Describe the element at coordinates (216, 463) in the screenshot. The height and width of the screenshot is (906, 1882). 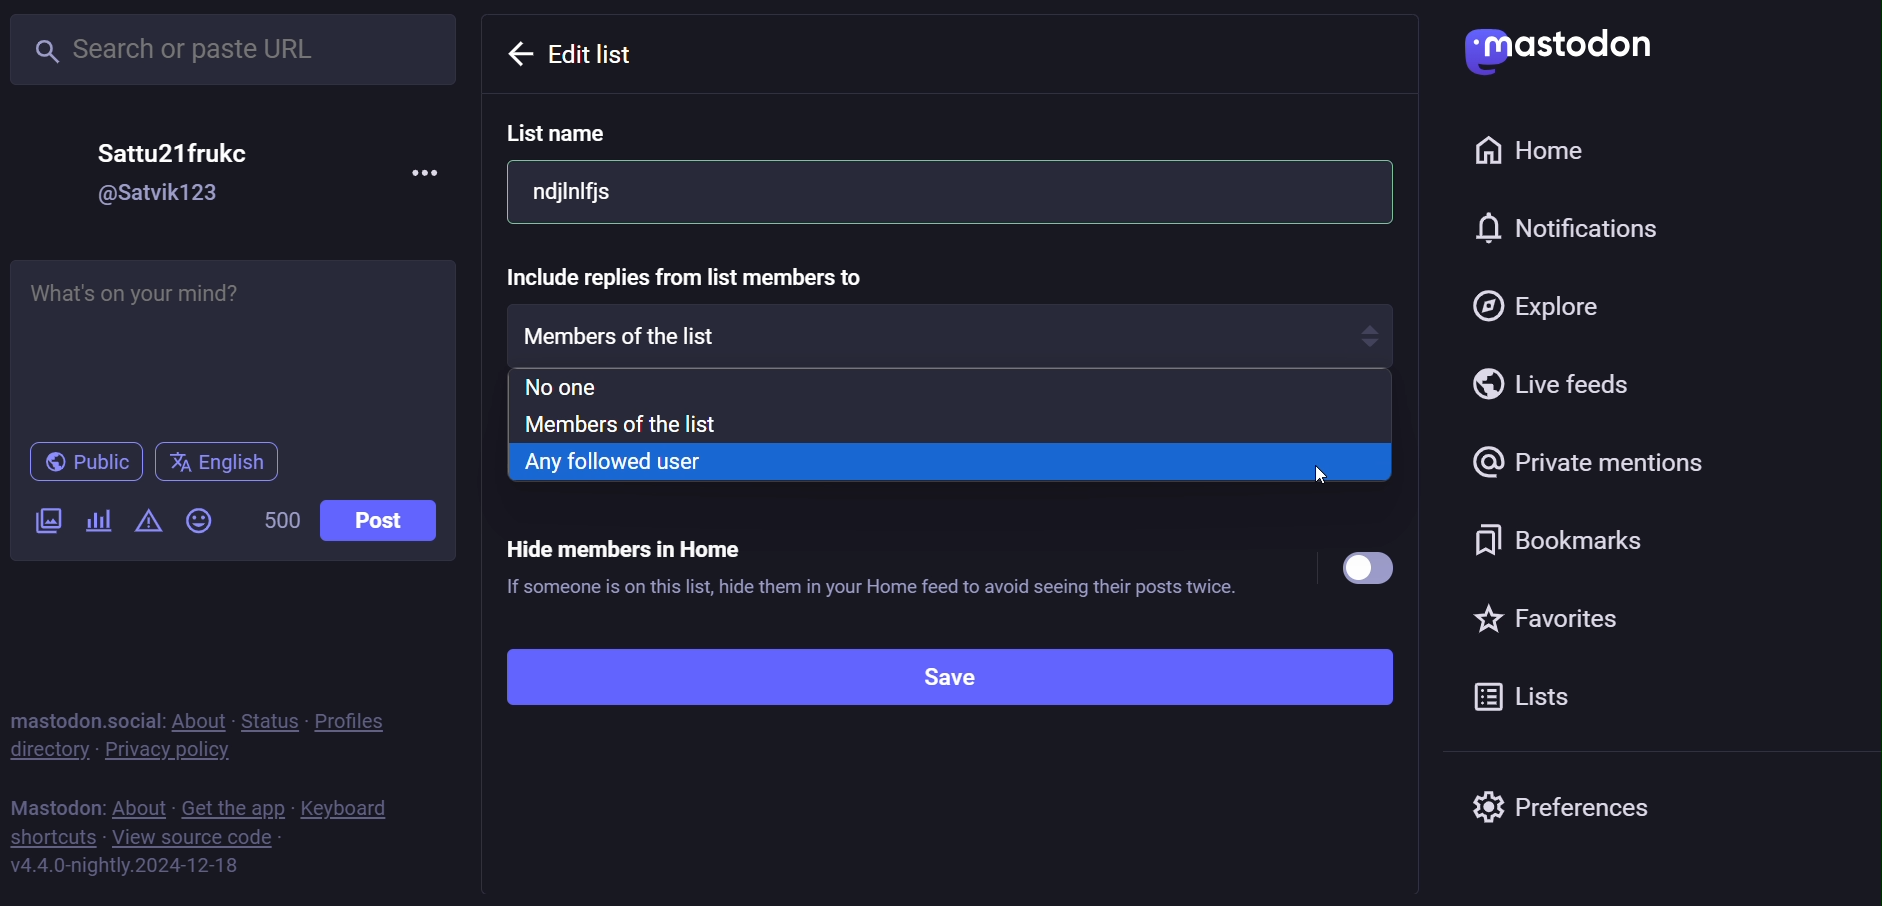
I see `english` at that location.